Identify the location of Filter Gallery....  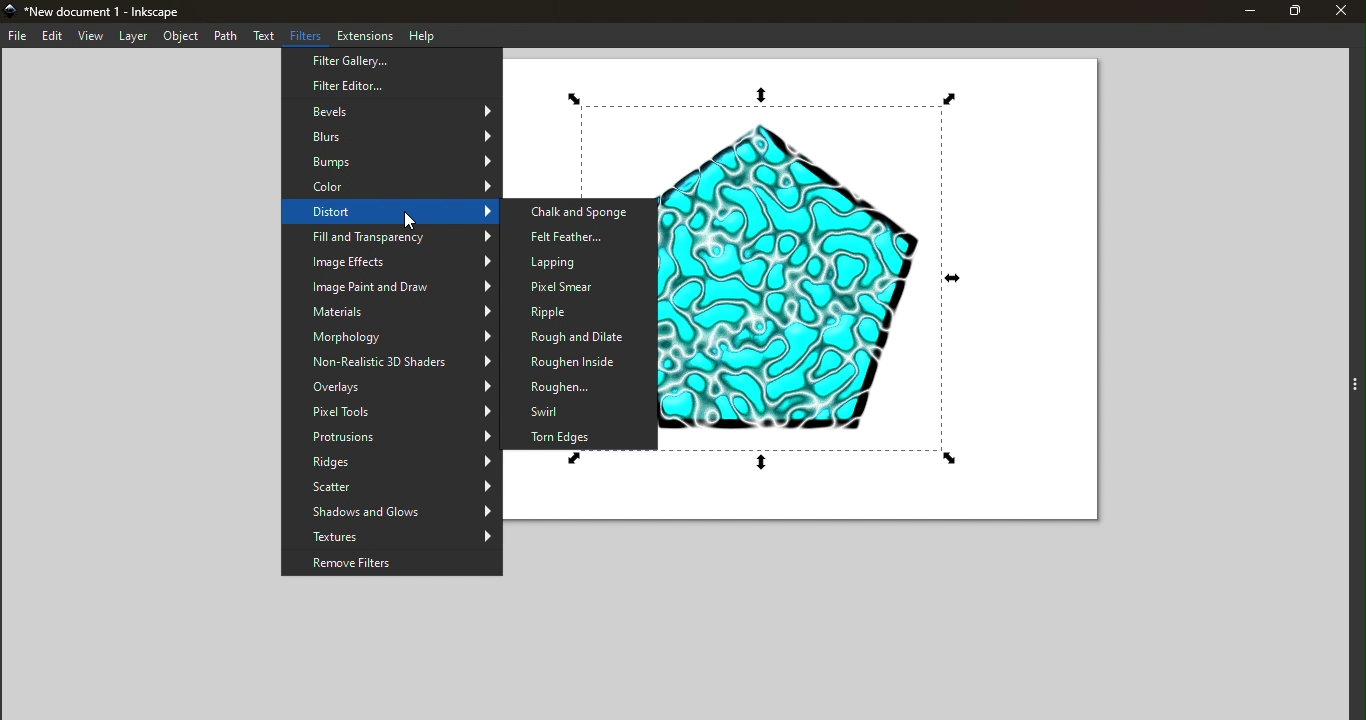
(389, 62).